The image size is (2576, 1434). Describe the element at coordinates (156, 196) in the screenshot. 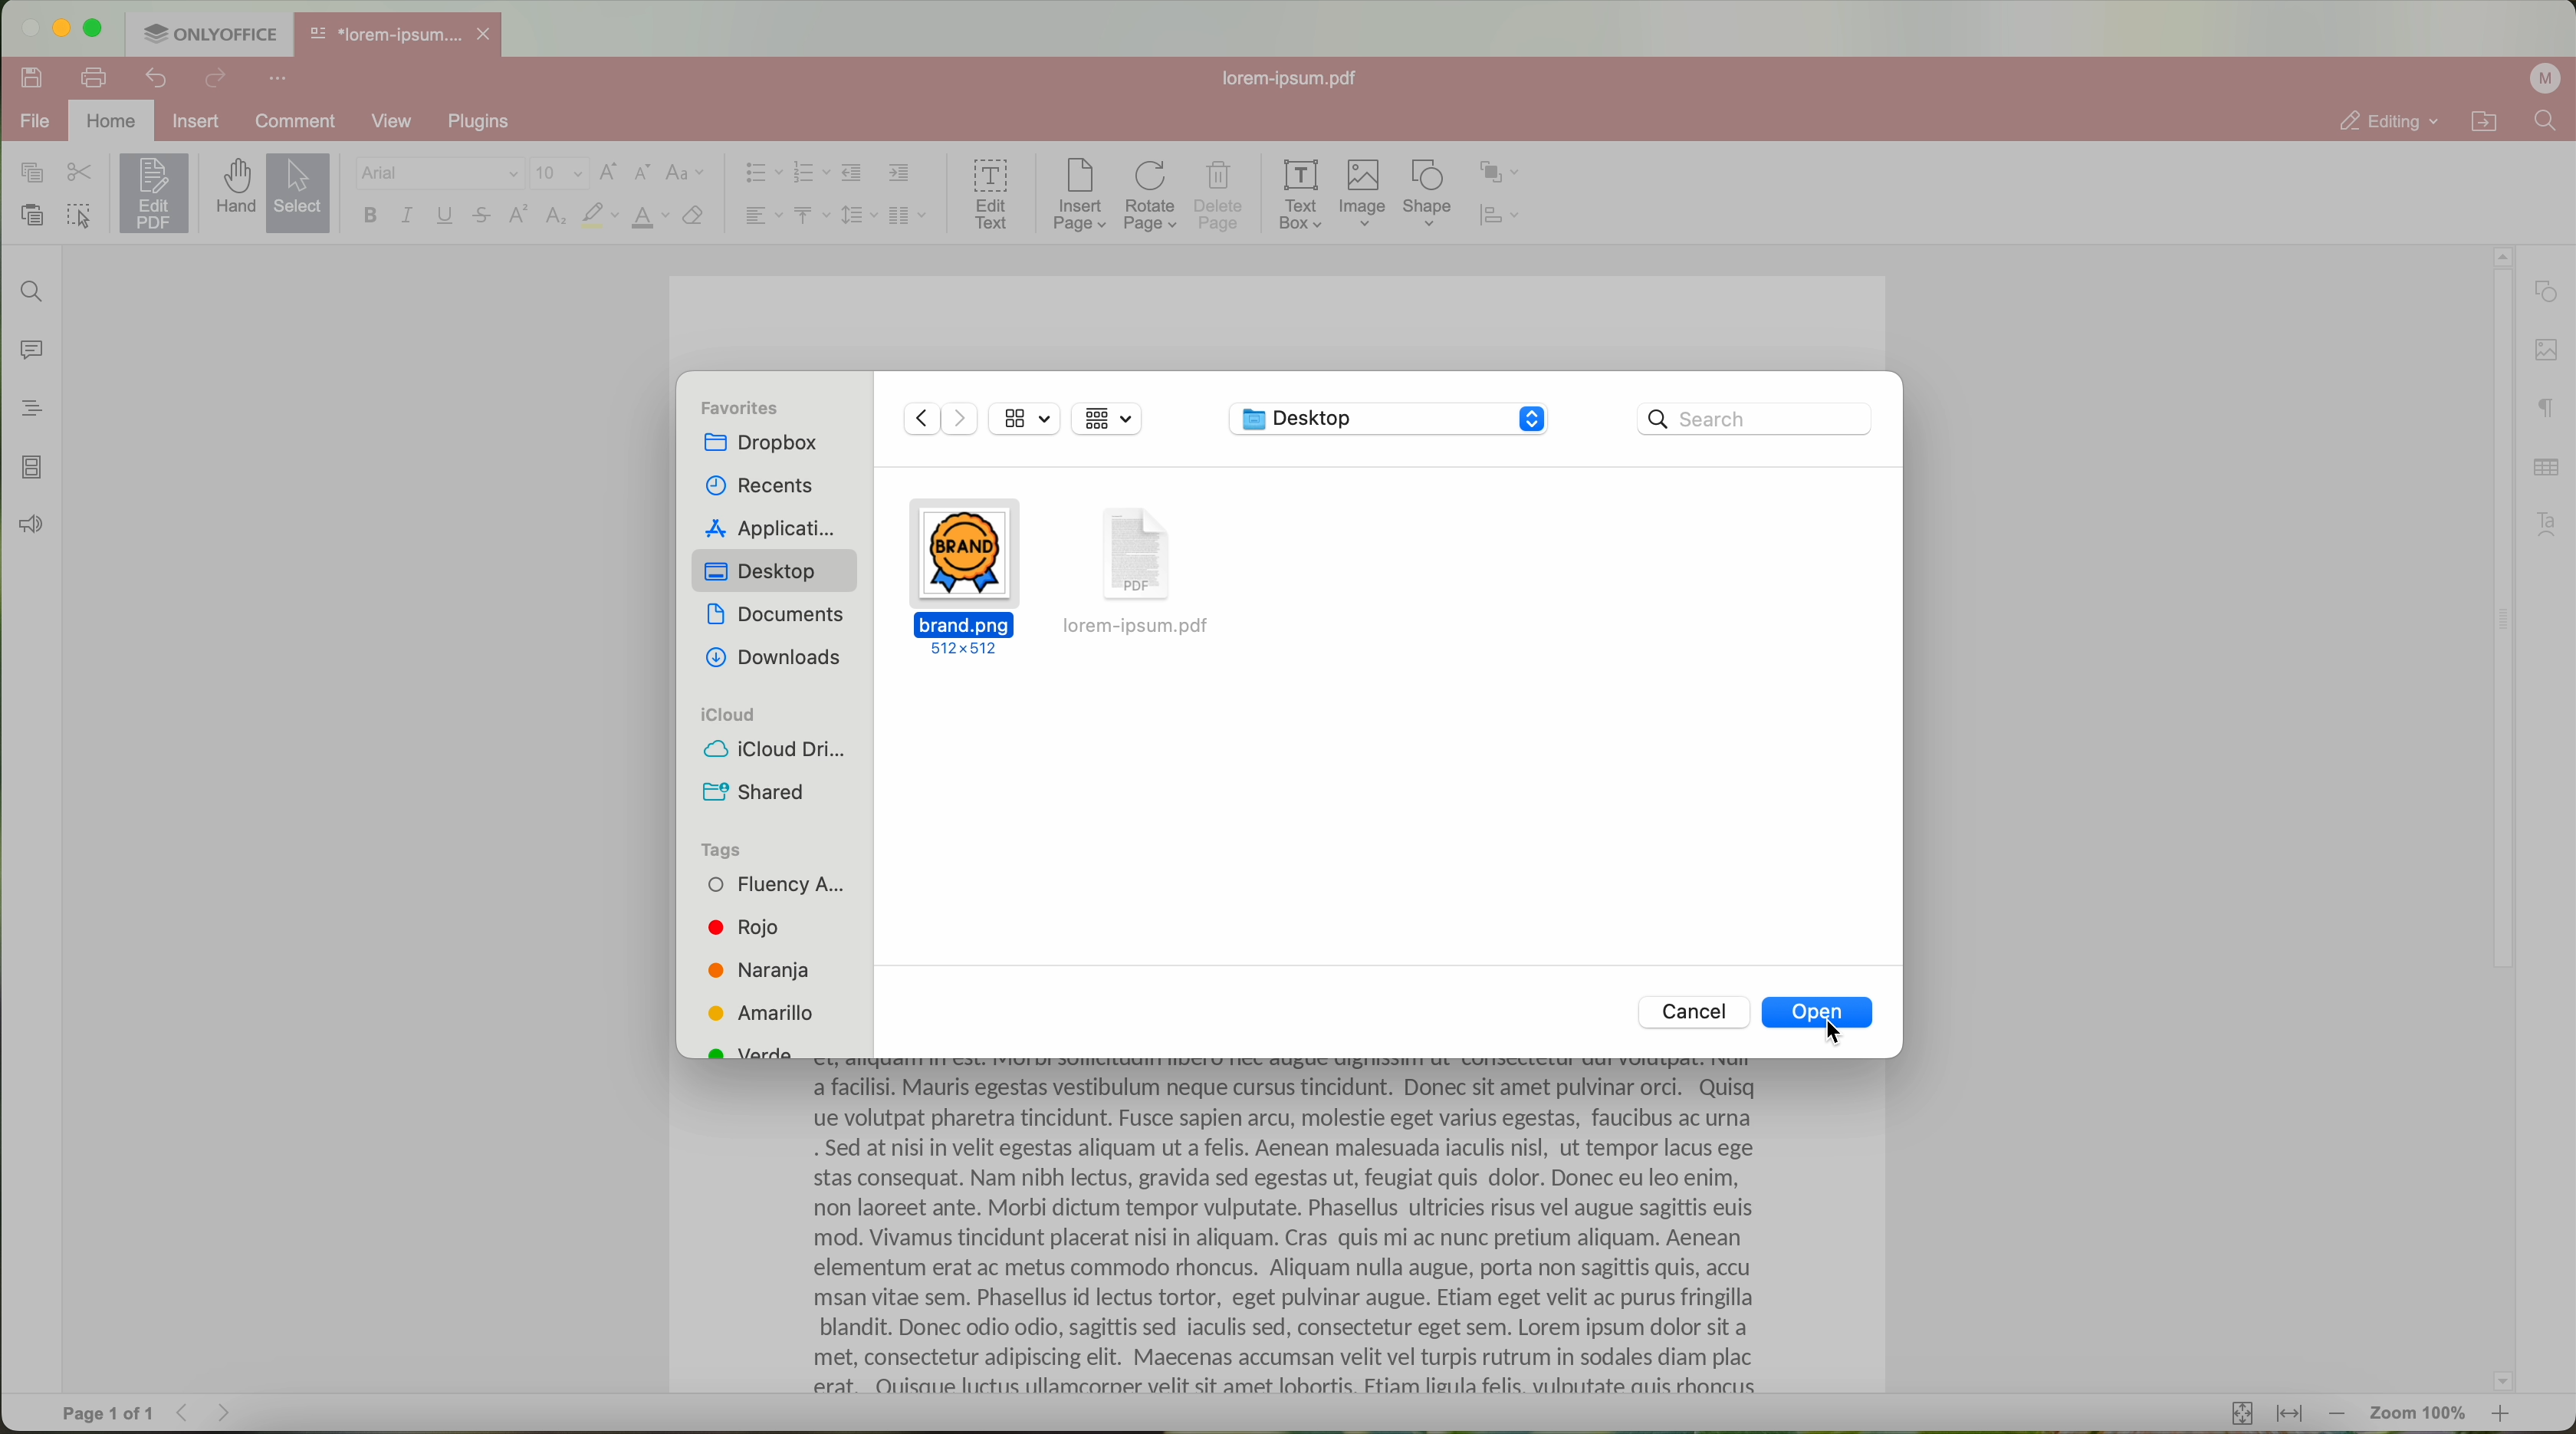

I see `click on edit PDF` at that location.